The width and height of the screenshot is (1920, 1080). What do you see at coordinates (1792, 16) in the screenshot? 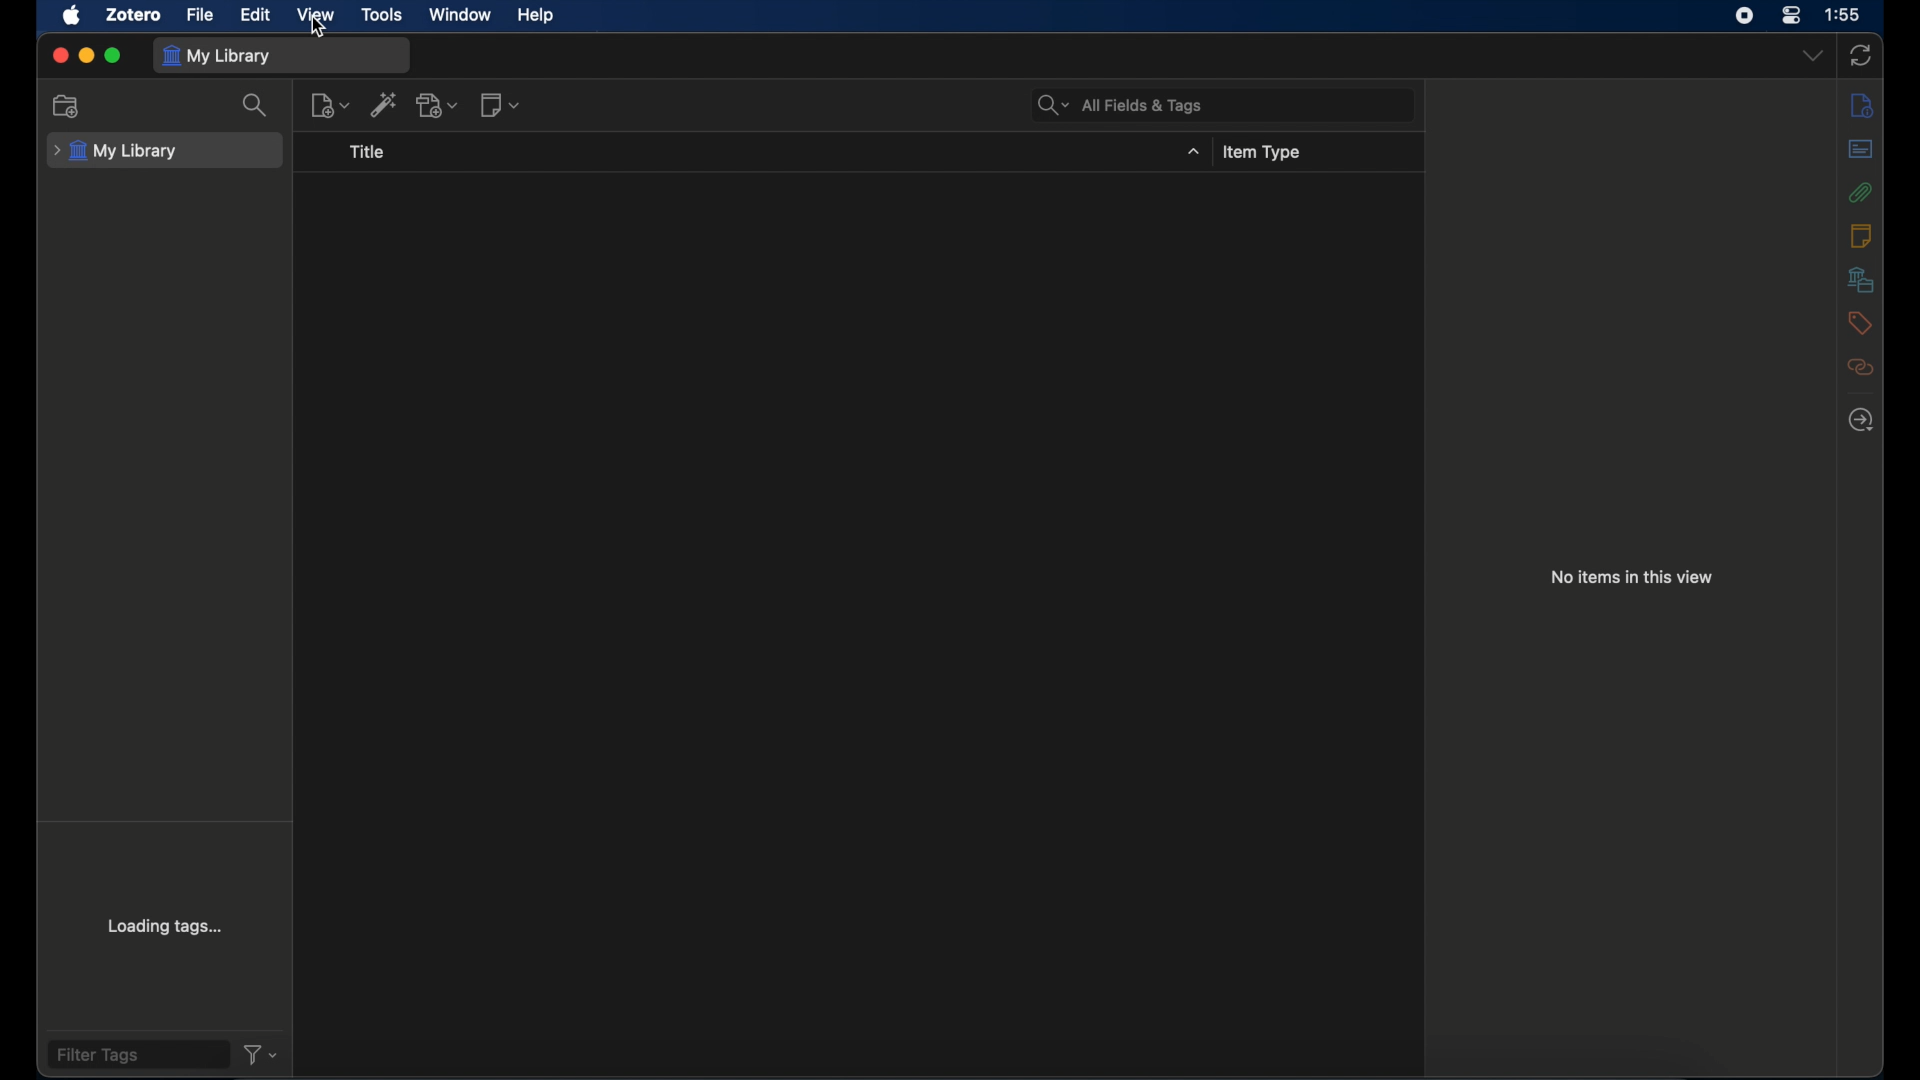
I see `control center` at bounding box center [1792, 16].